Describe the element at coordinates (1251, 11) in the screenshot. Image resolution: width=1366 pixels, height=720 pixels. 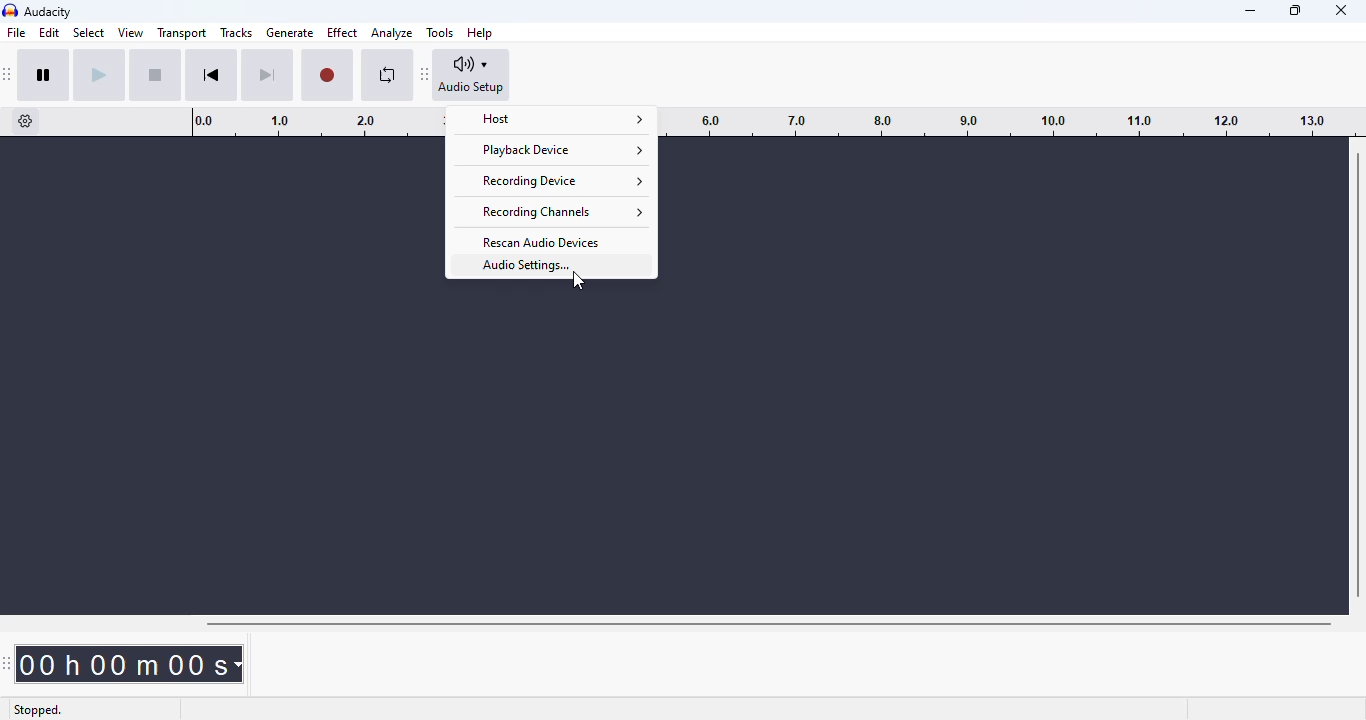
I see `minimize` at that location.